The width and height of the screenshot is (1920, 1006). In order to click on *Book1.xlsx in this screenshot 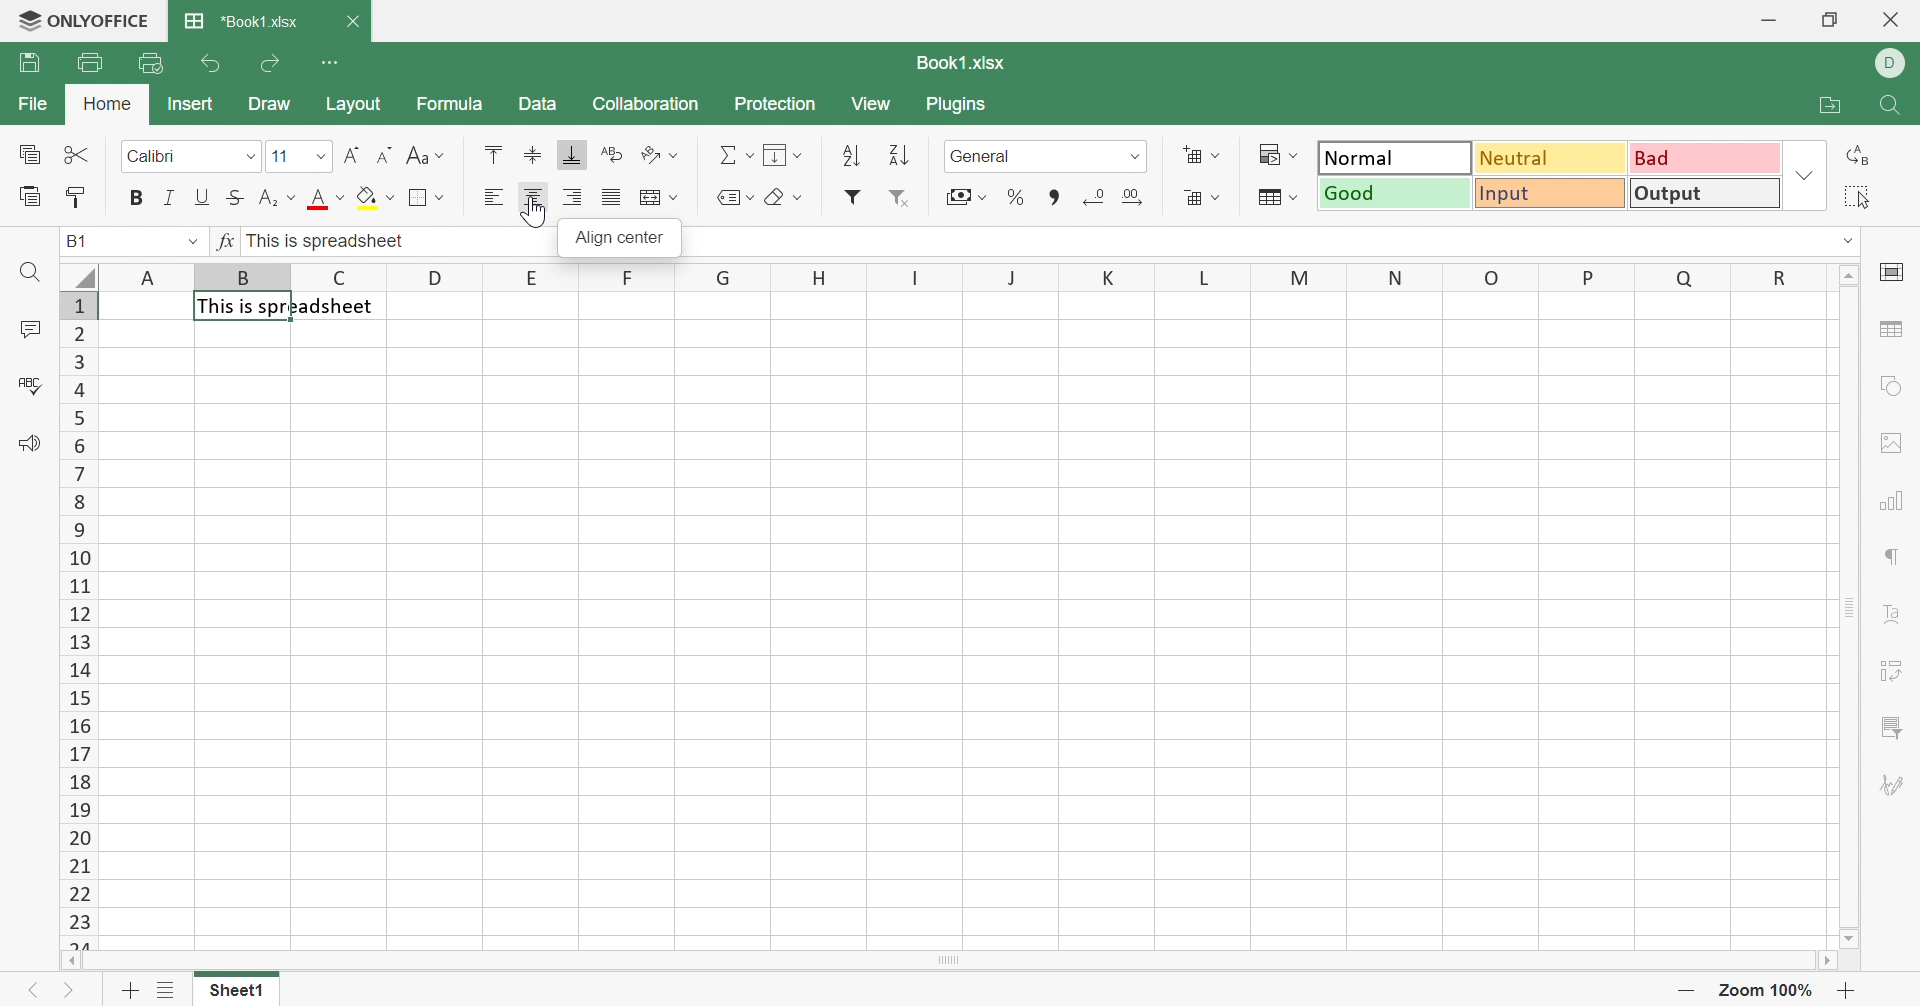, I will do `click(240, 22)`.